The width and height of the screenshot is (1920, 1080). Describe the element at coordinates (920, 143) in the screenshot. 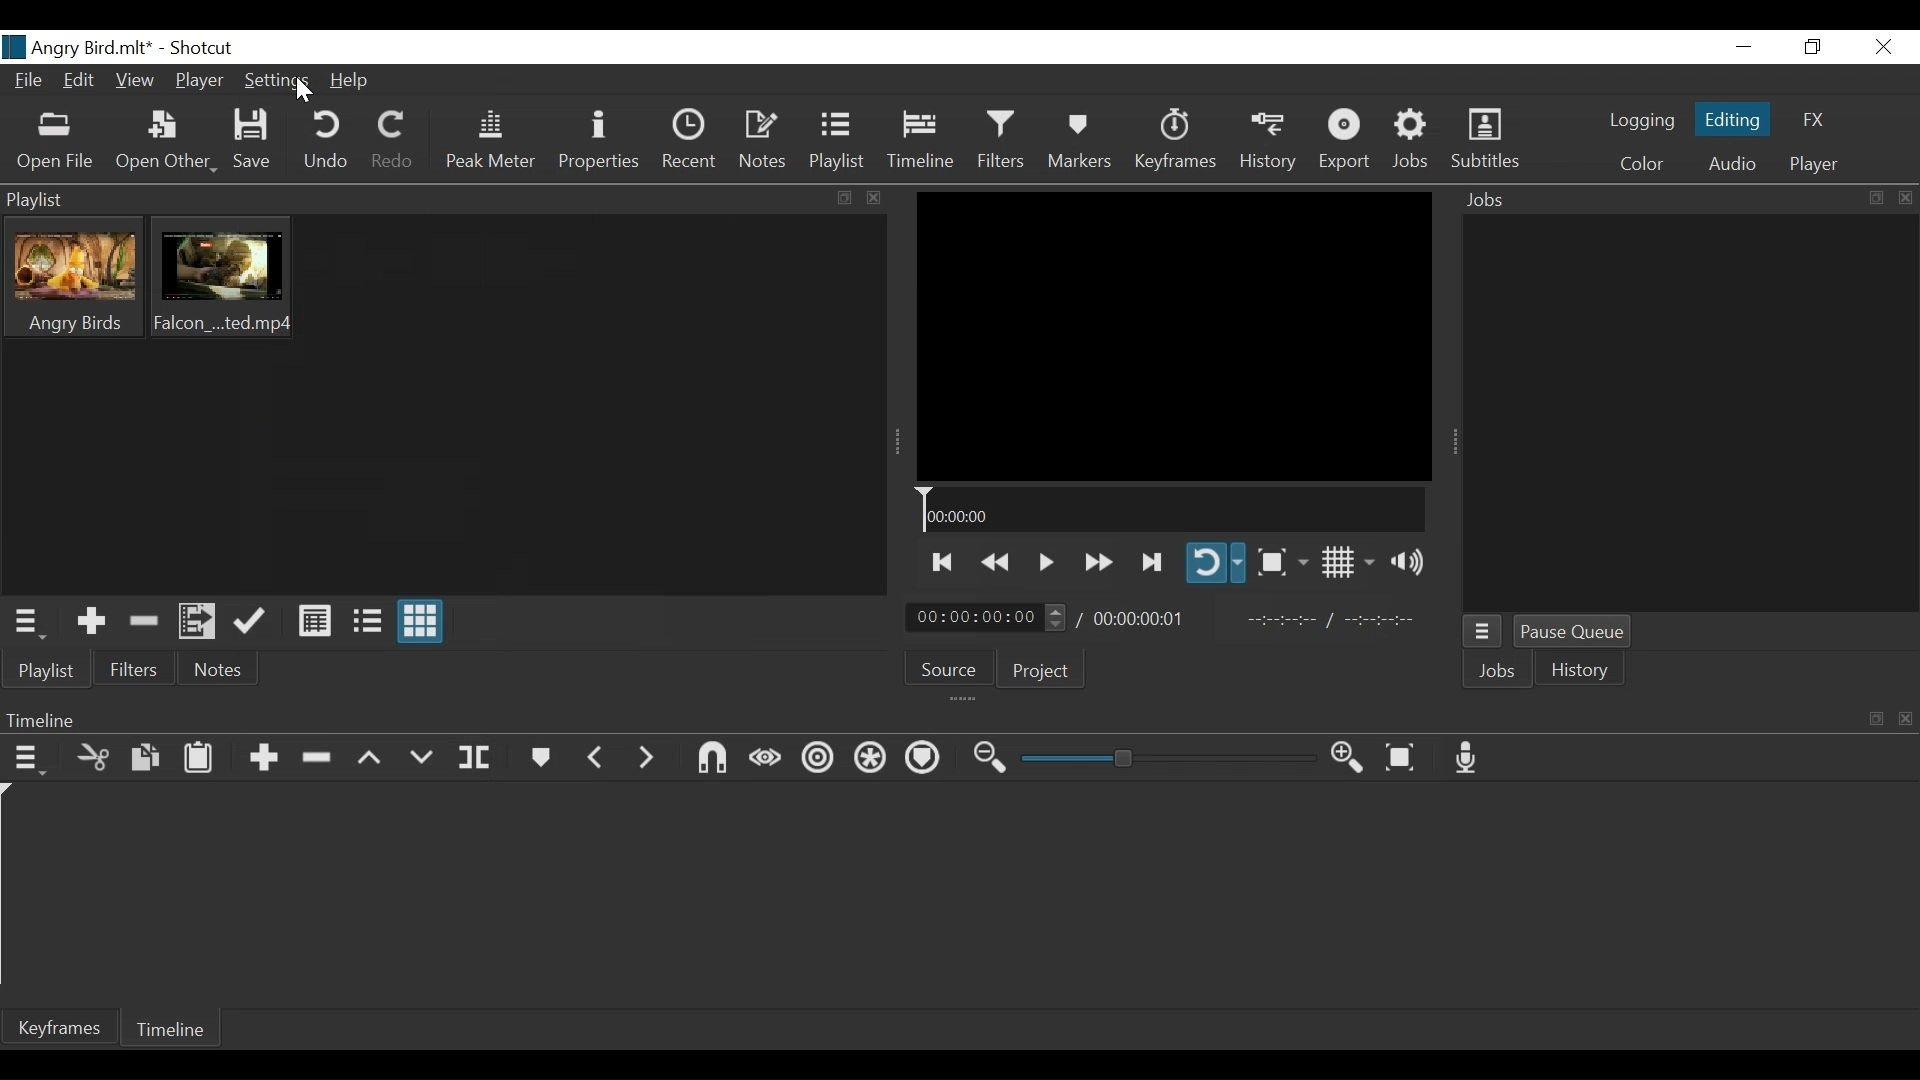

I see `Timeline` at that location.